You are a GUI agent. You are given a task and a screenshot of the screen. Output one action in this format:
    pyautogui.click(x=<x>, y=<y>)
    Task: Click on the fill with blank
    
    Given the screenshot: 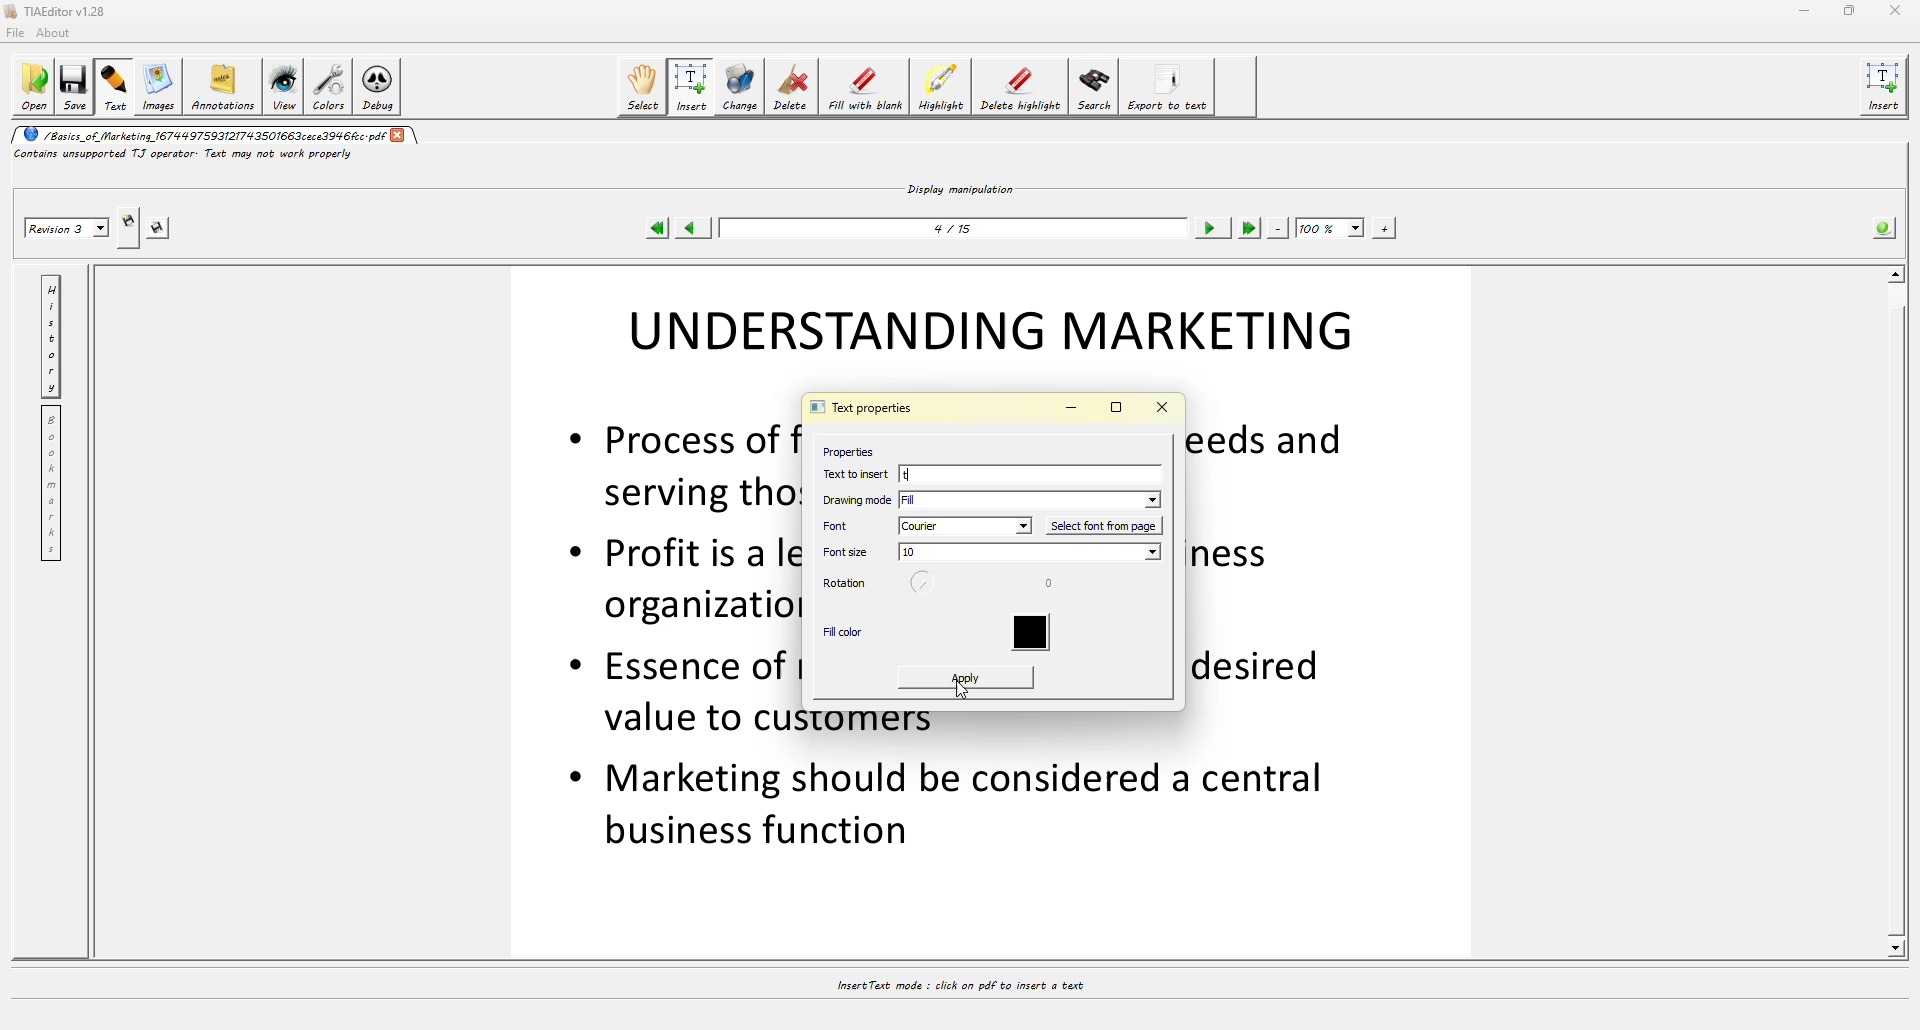 What is the action you would take?
    pyautogui.click(x=866, y=86)
    